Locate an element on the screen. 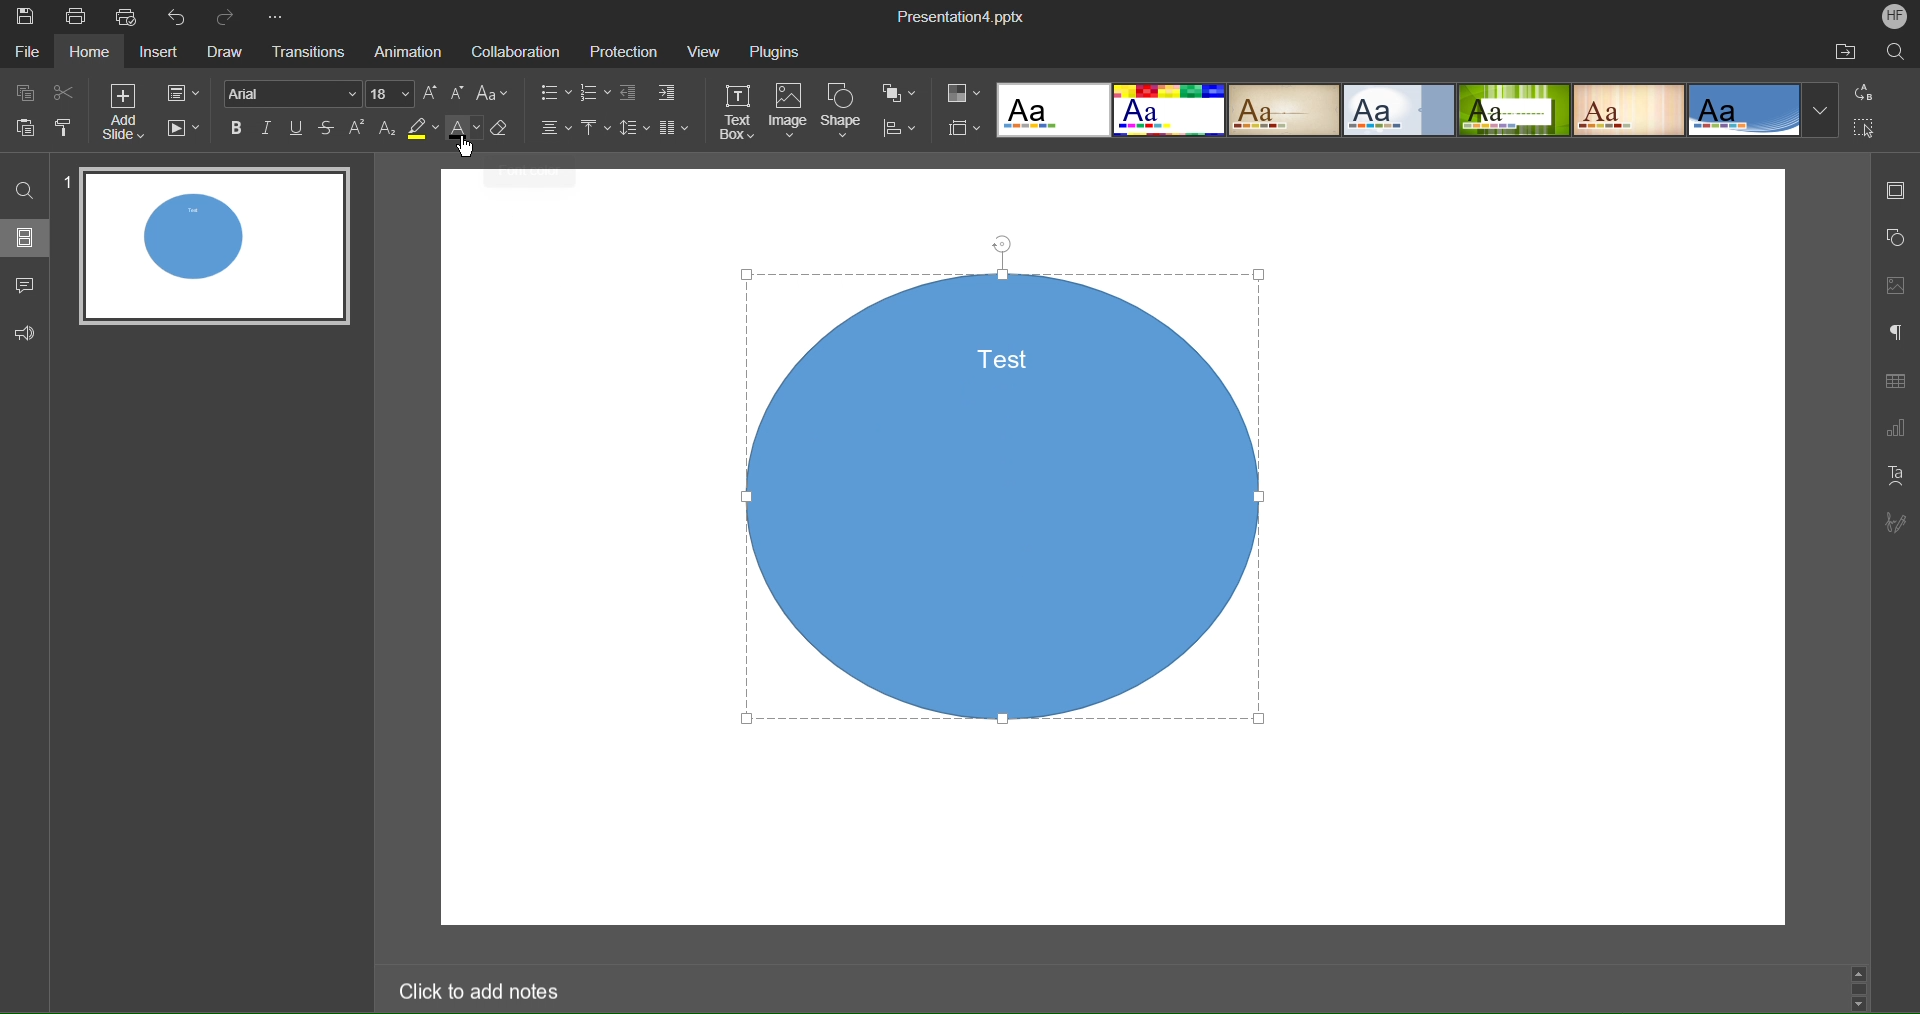  Highlight is located at coordinates (420, 130).